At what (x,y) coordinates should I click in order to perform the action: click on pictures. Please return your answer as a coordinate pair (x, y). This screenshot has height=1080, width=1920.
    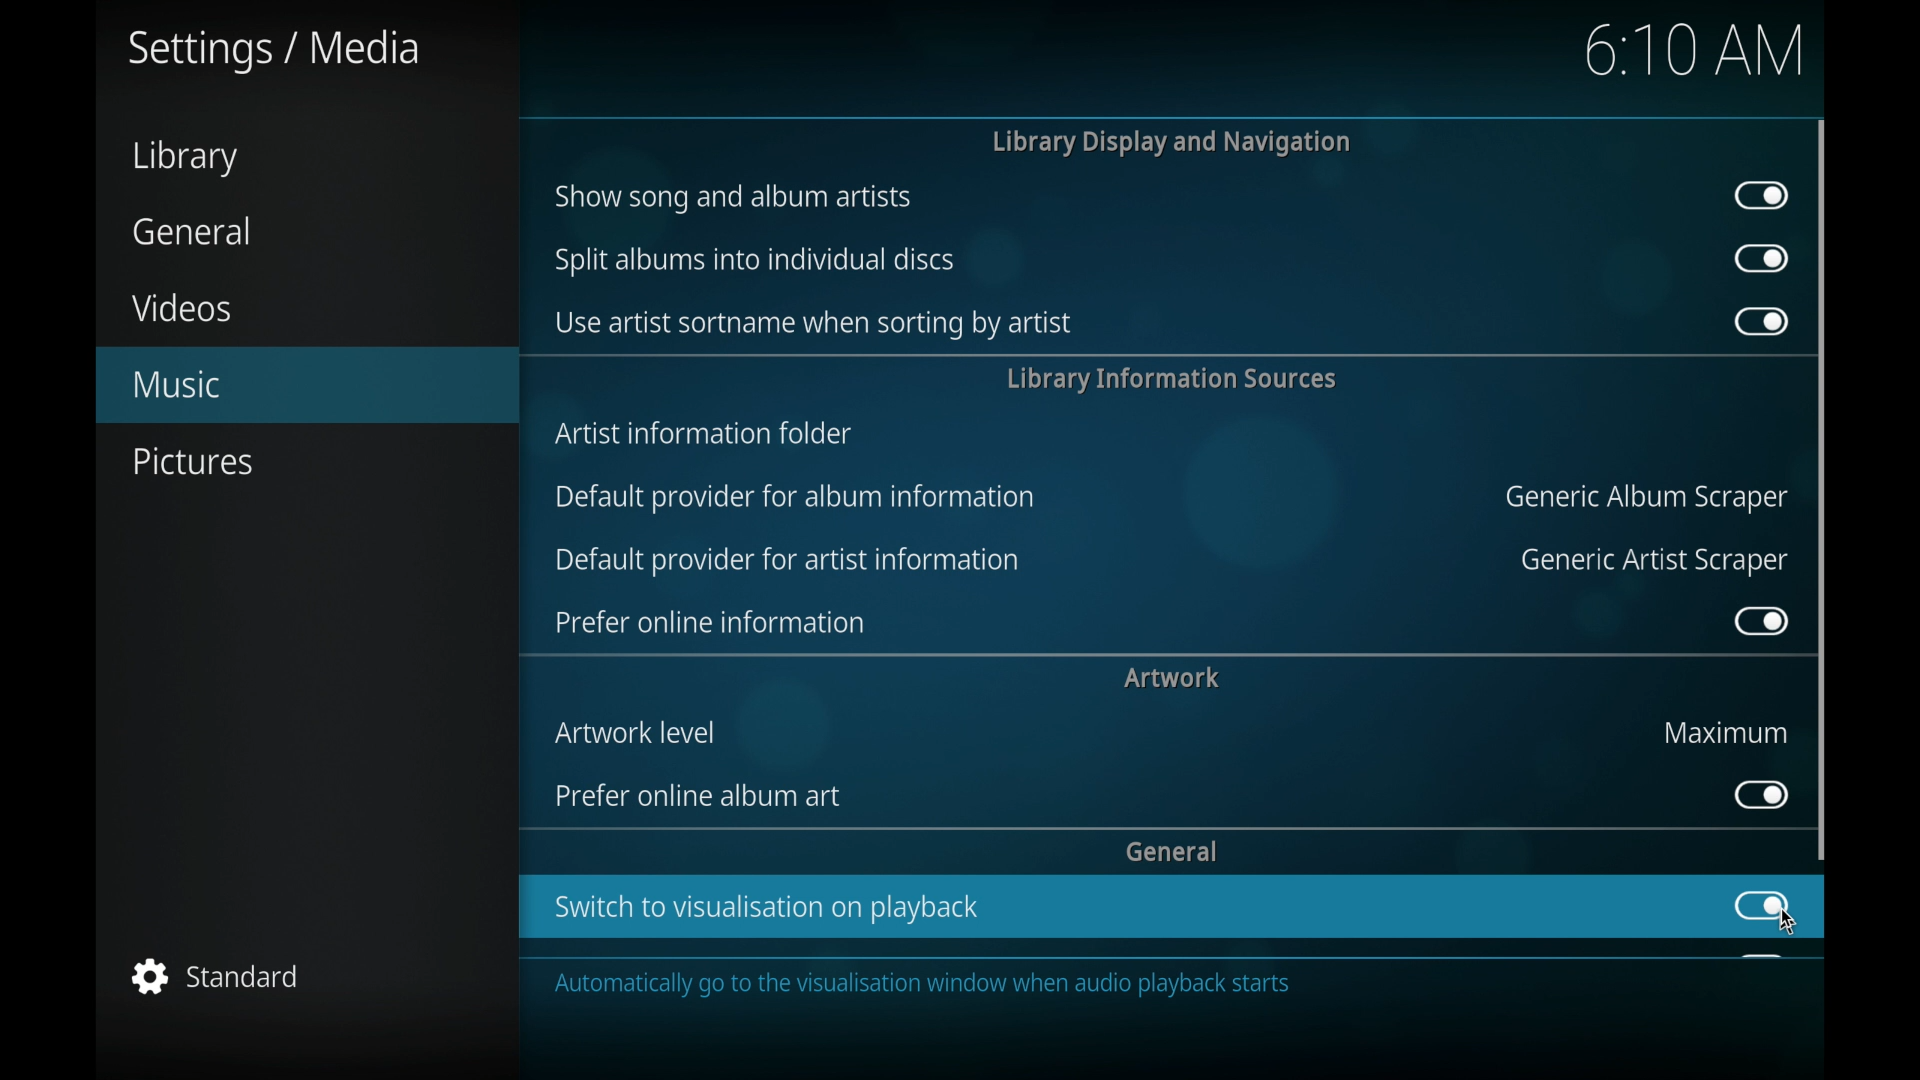
    Looking at the image, I should click on (192, 462).